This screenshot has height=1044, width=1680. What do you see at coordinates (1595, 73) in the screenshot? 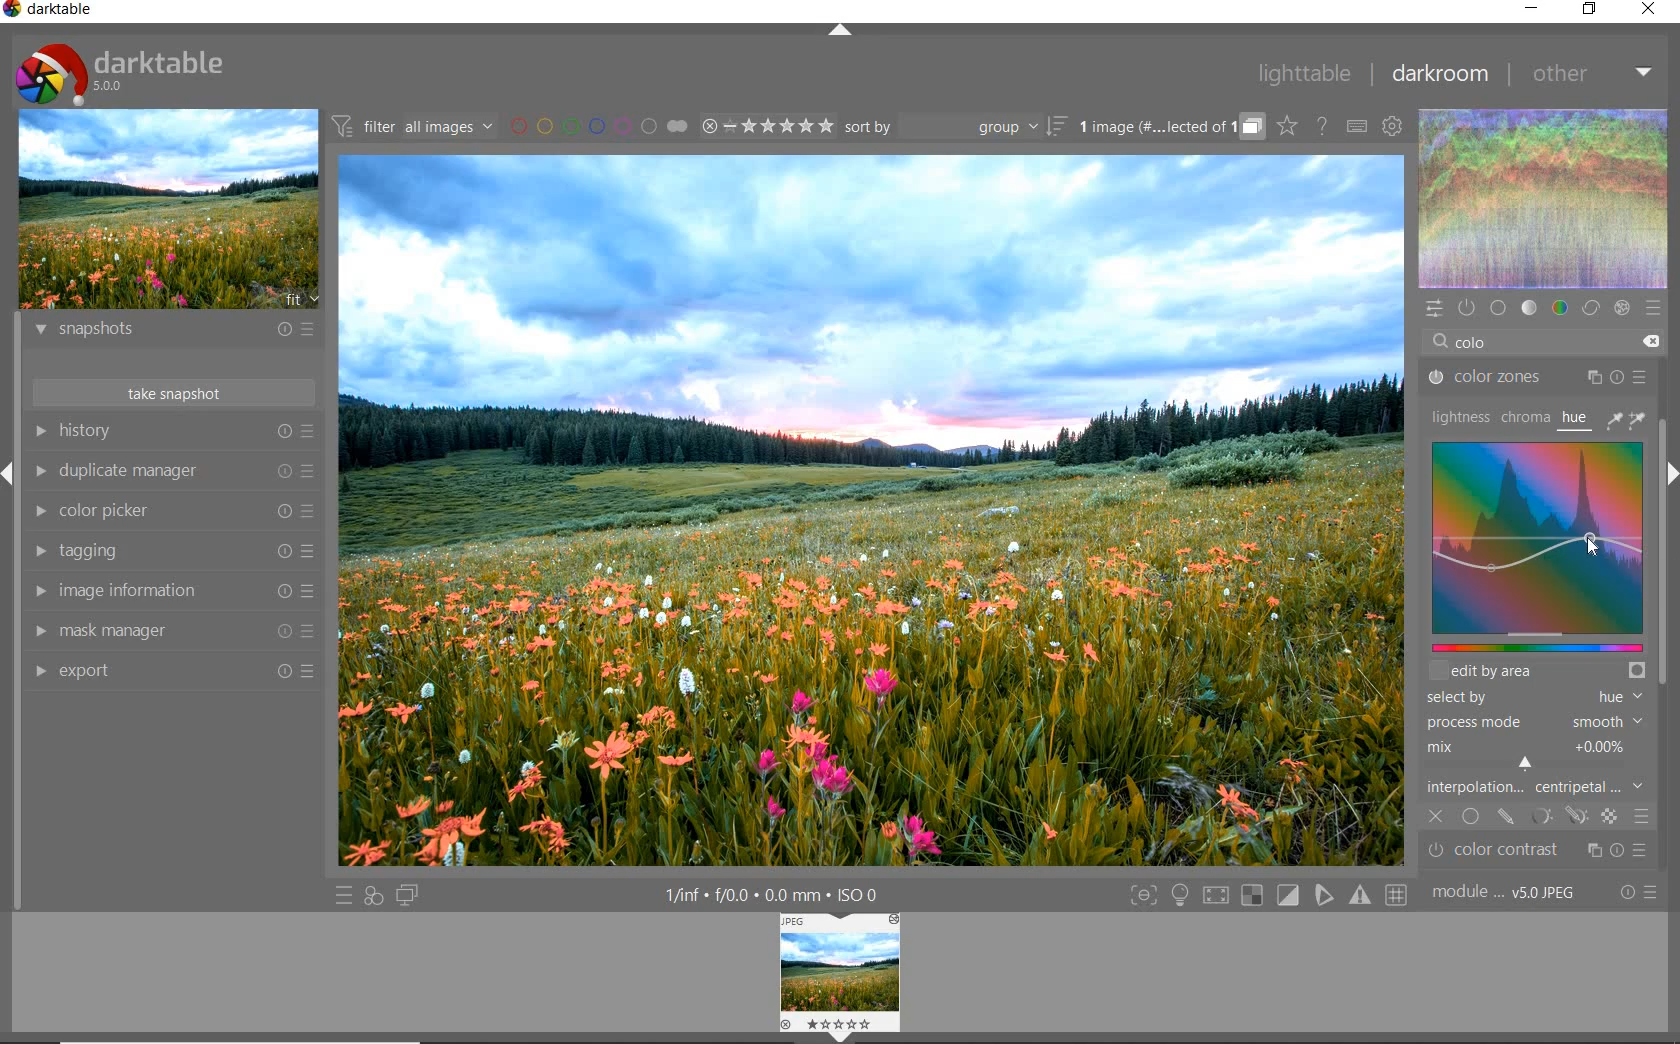
I see `other` at bounding box center [1595, 73].